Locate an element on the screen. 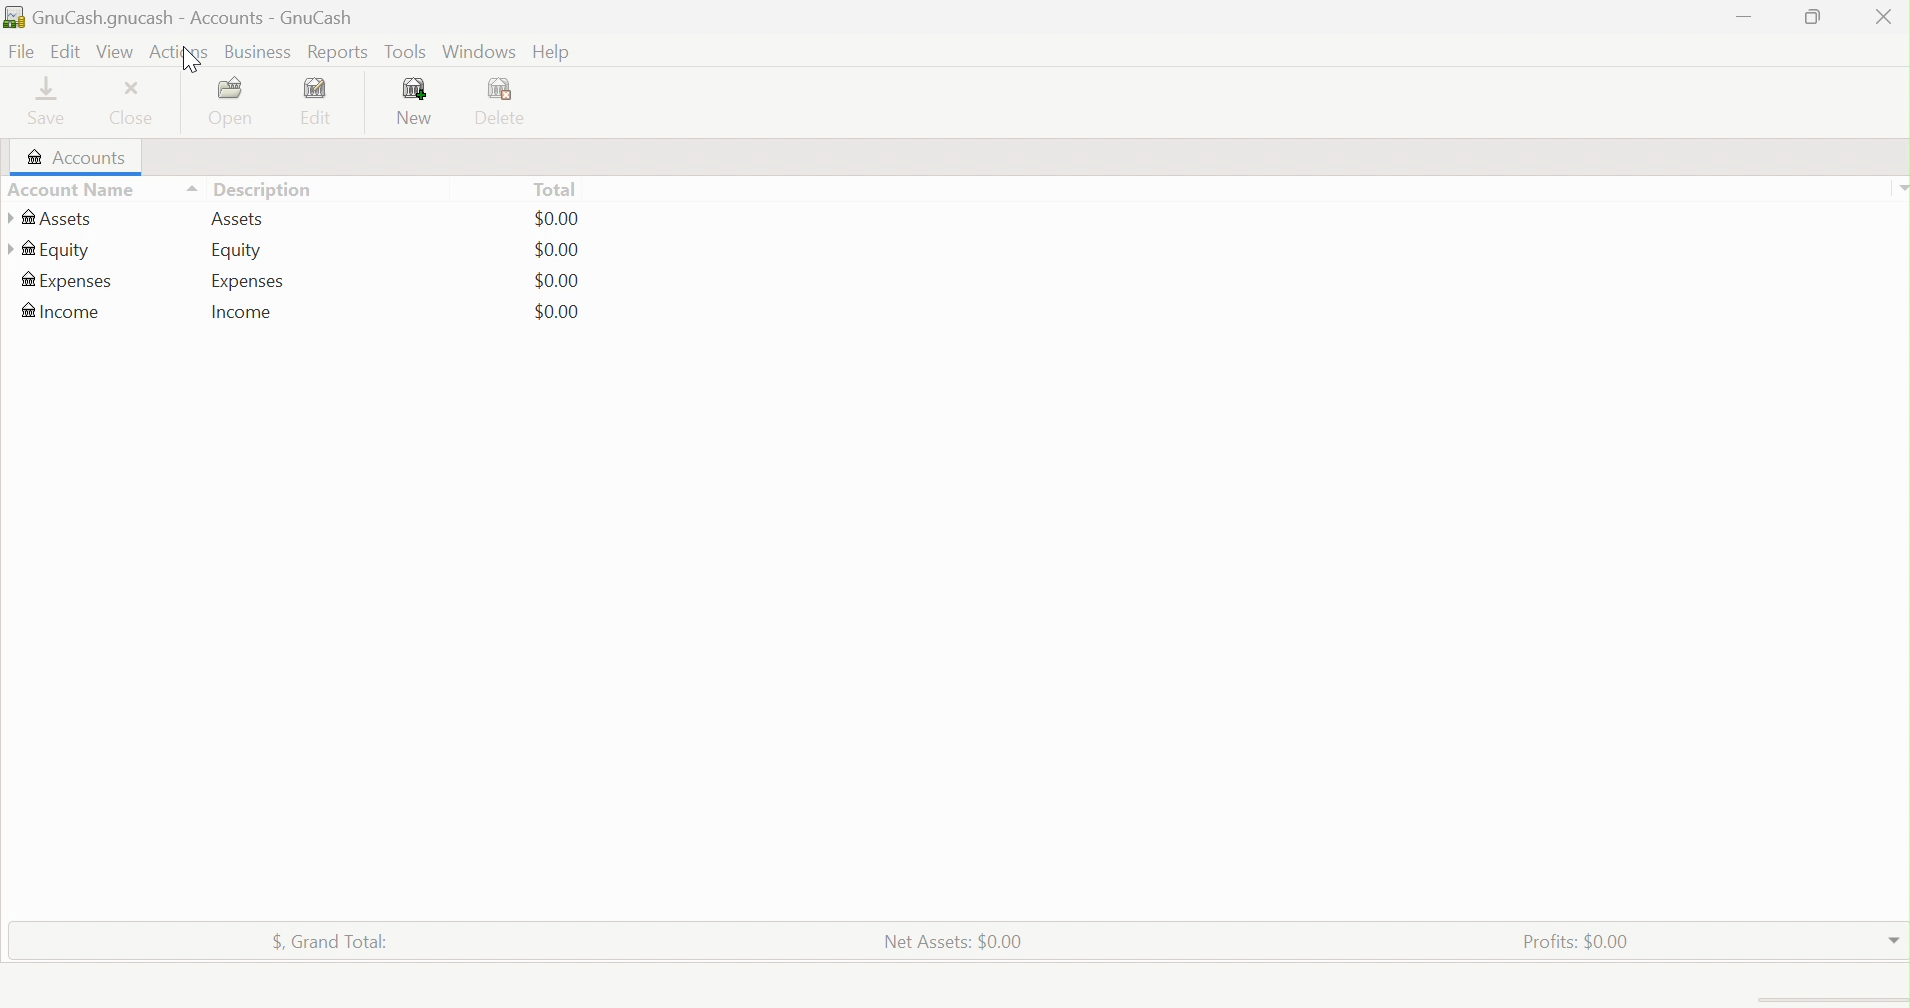 This screenshot has width=1910, height=1008. Assets is located at coordinates (241, 219).